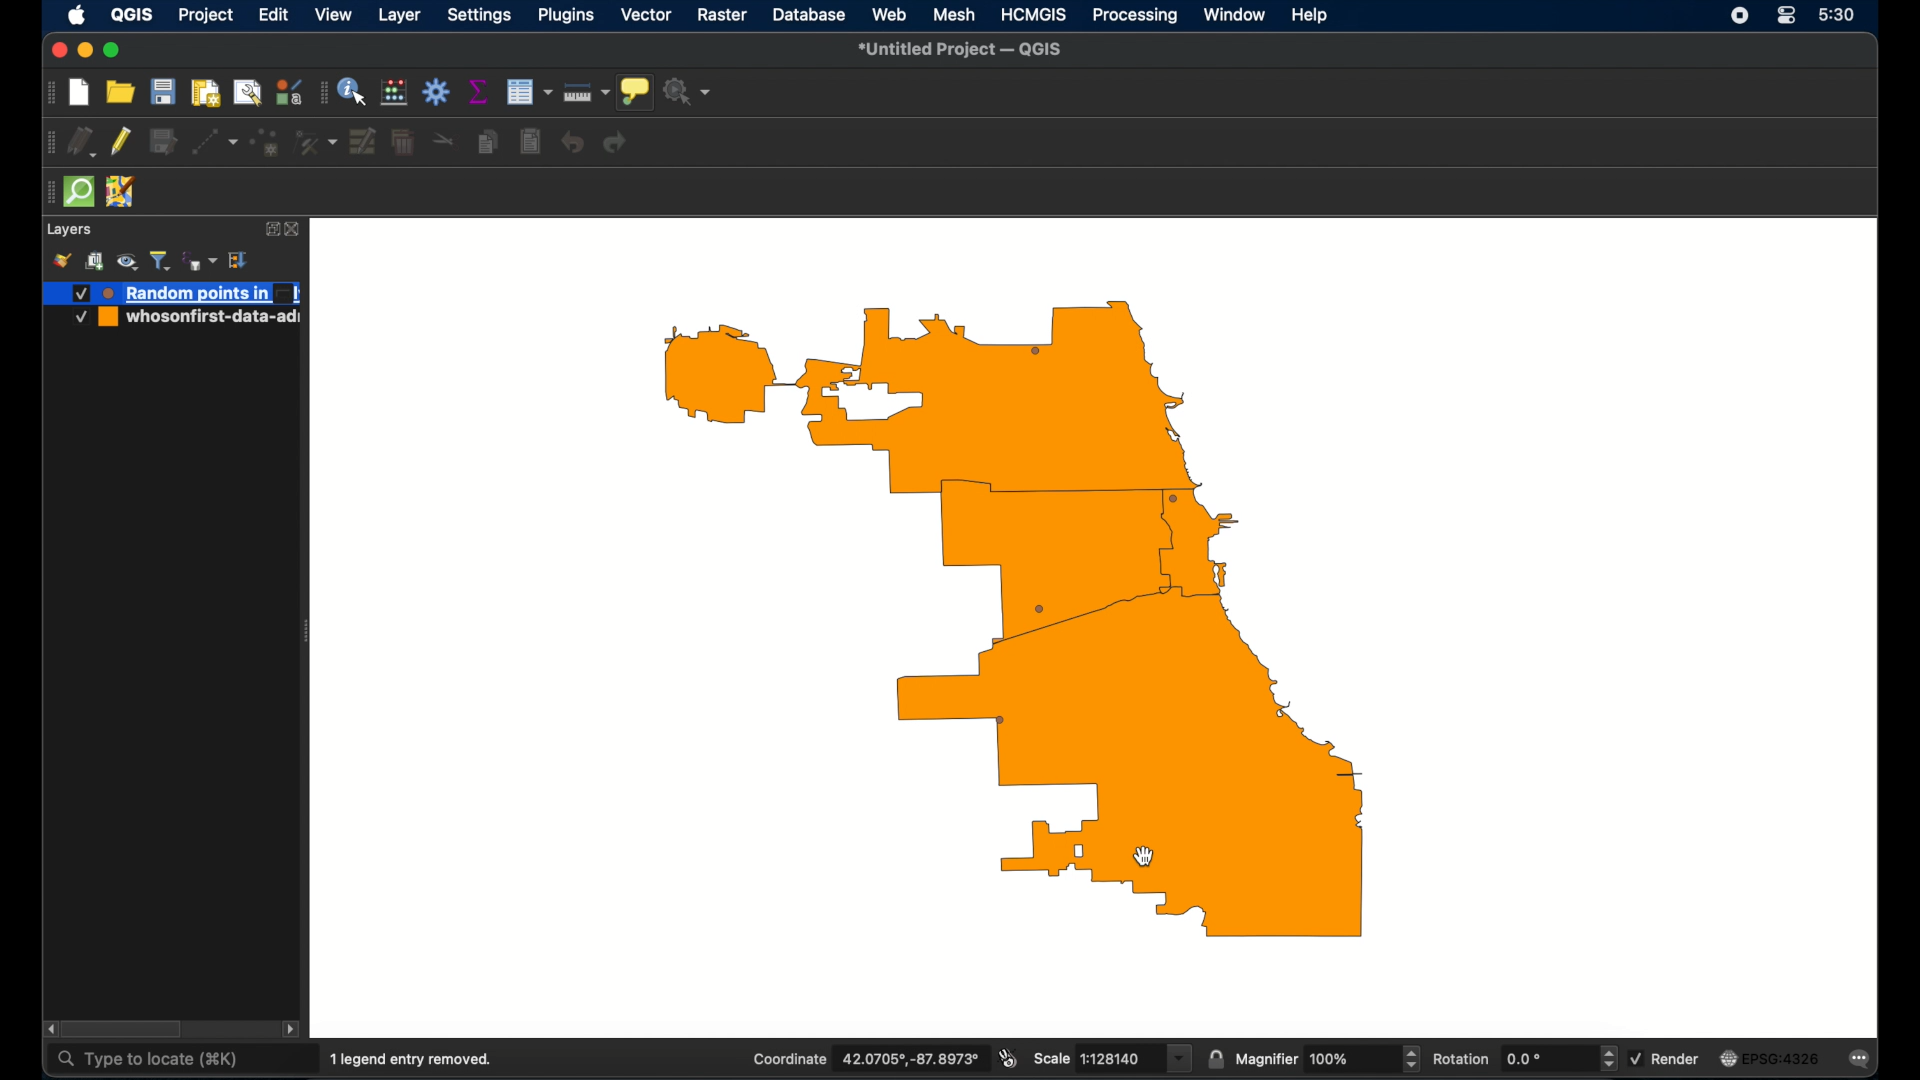 The height and width of the screenshot is (1080, 1920). What do you see at coordinates (78, 190) in the screenshot?
I see `quick osm` at bounding box center [78, 190].